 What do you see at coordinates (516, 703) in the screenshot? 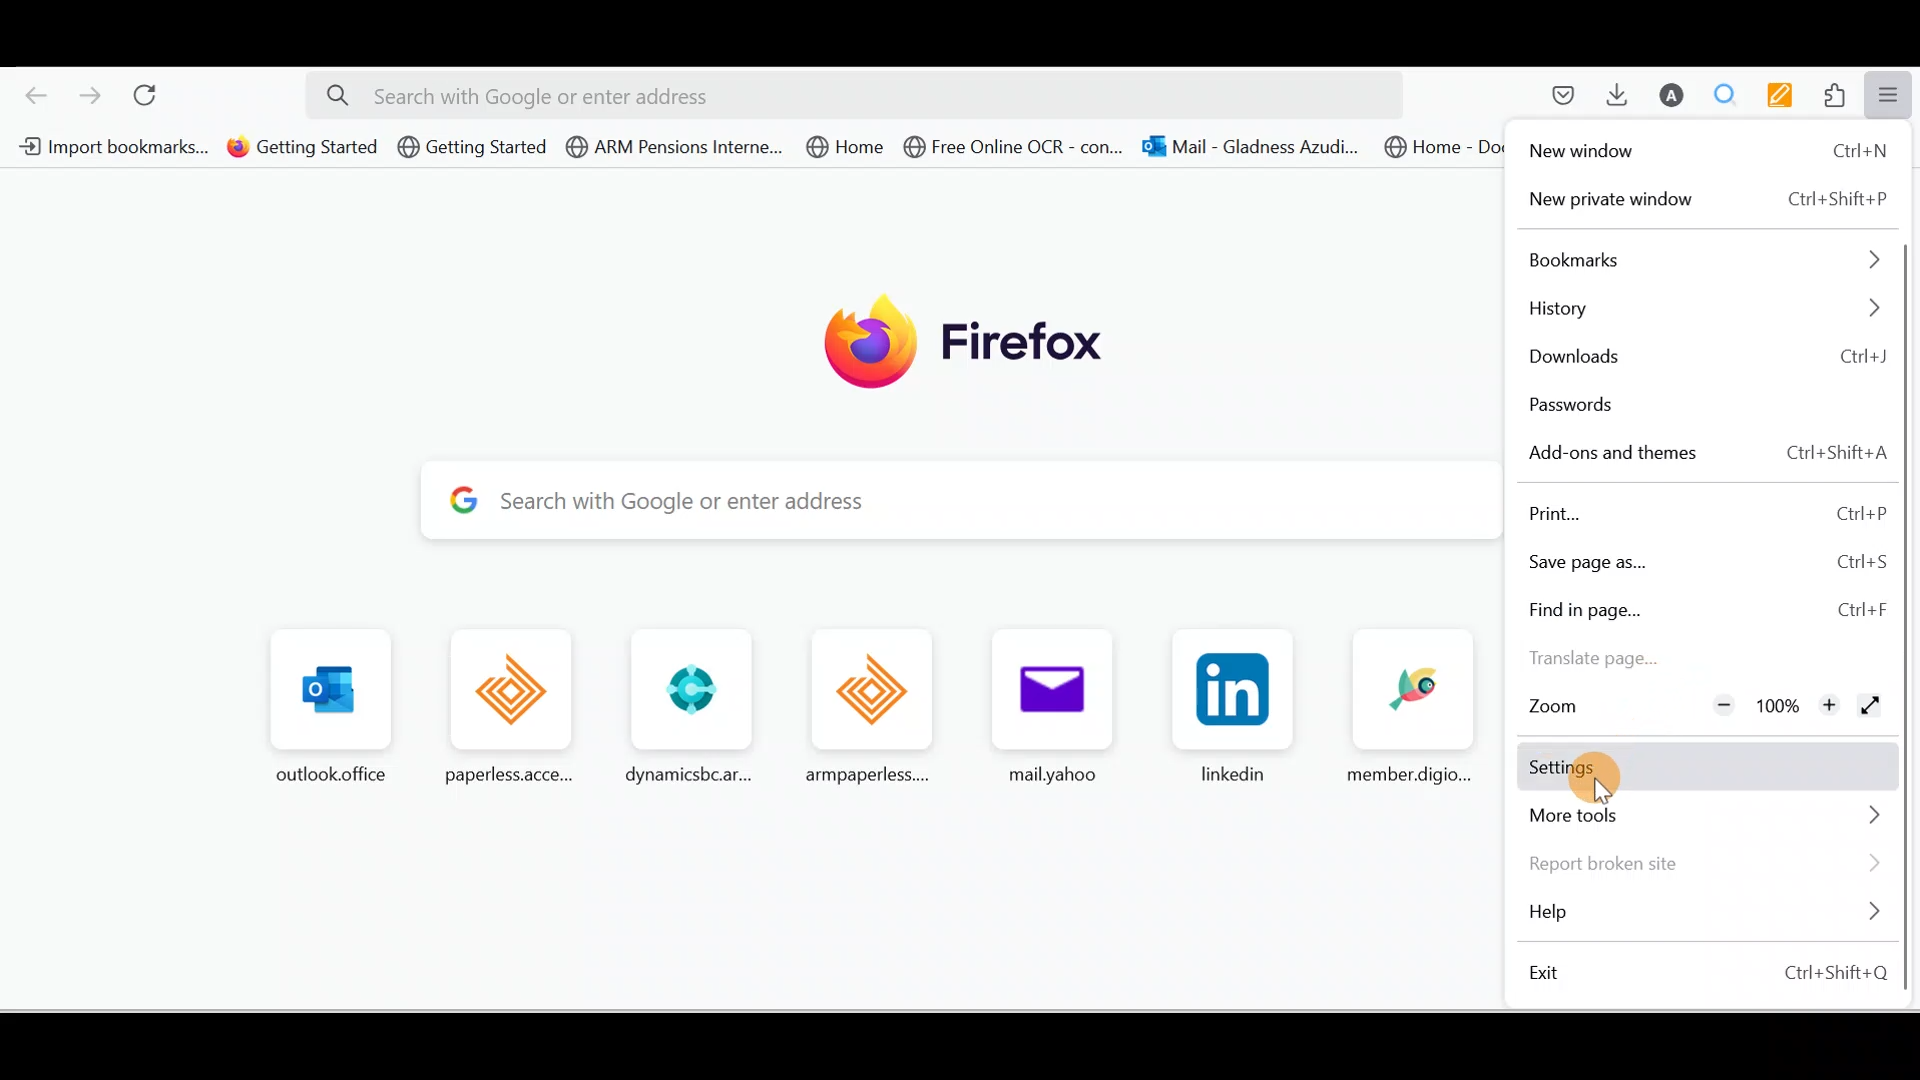
I see `Frequently browsed page` at bounding box center [516, 703].